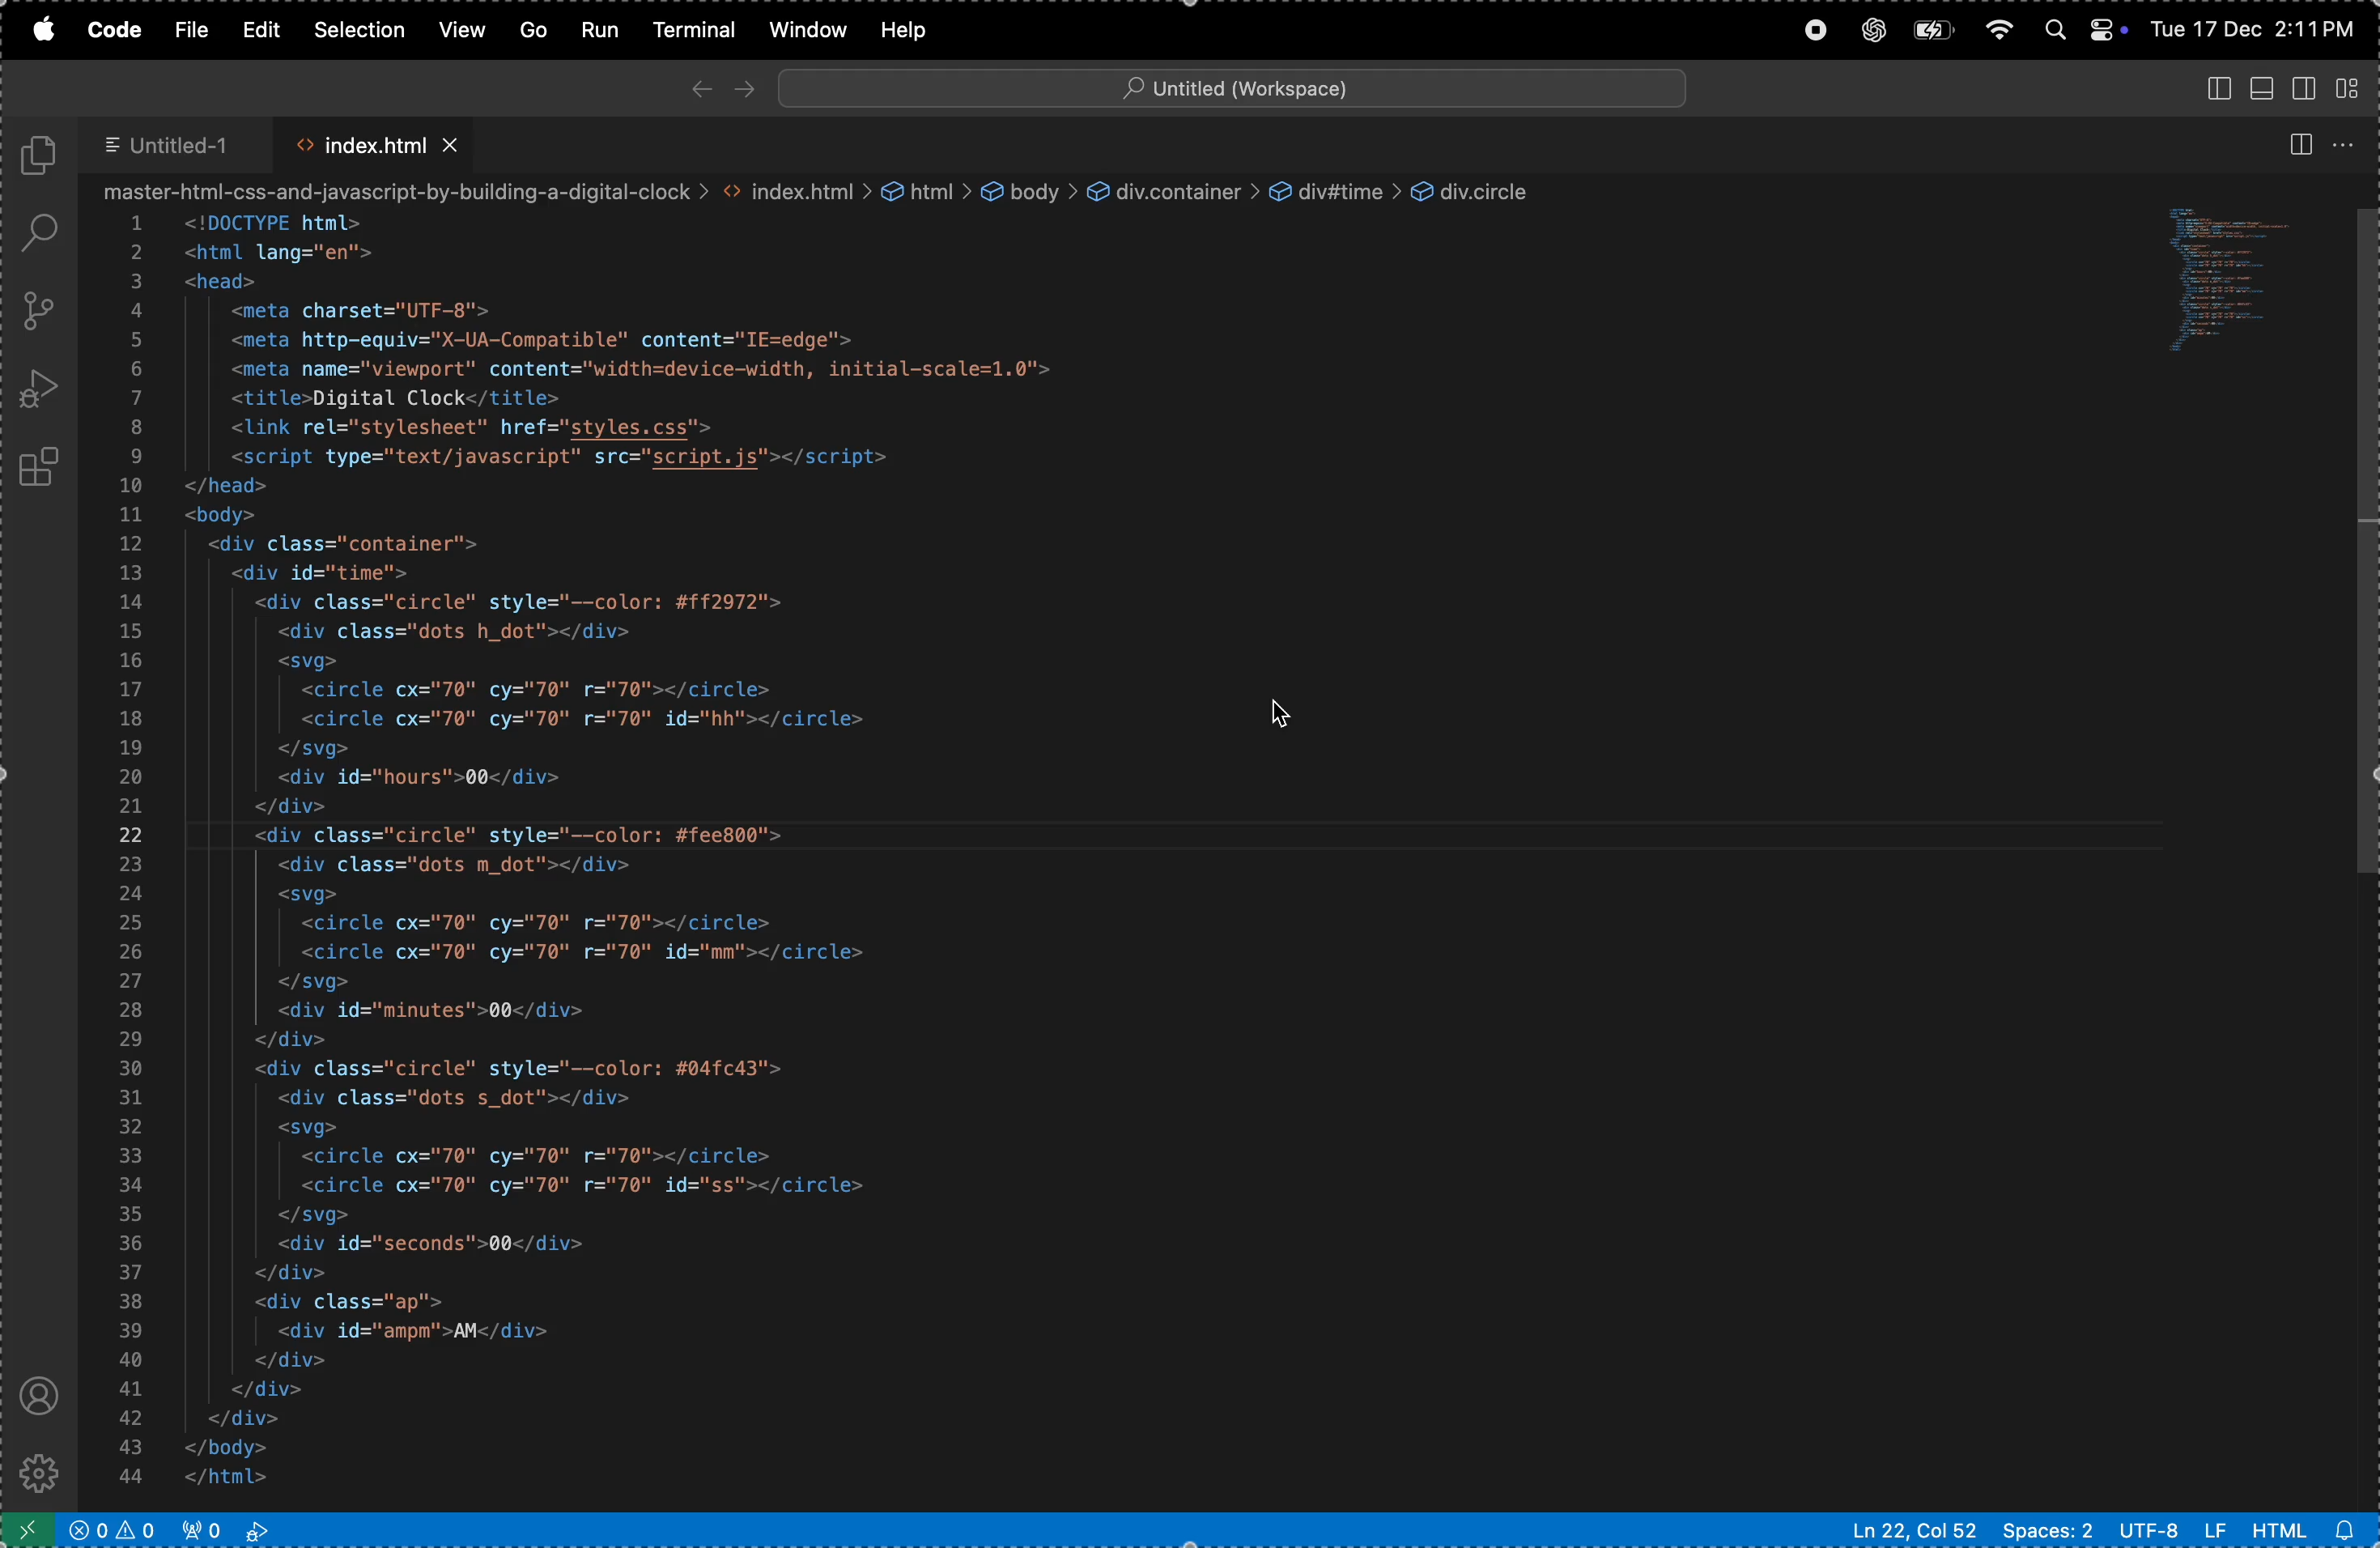  What do you see at coordinates (356, 28) in the screenshot?
I see `selection` at bounding box center [356, 28].